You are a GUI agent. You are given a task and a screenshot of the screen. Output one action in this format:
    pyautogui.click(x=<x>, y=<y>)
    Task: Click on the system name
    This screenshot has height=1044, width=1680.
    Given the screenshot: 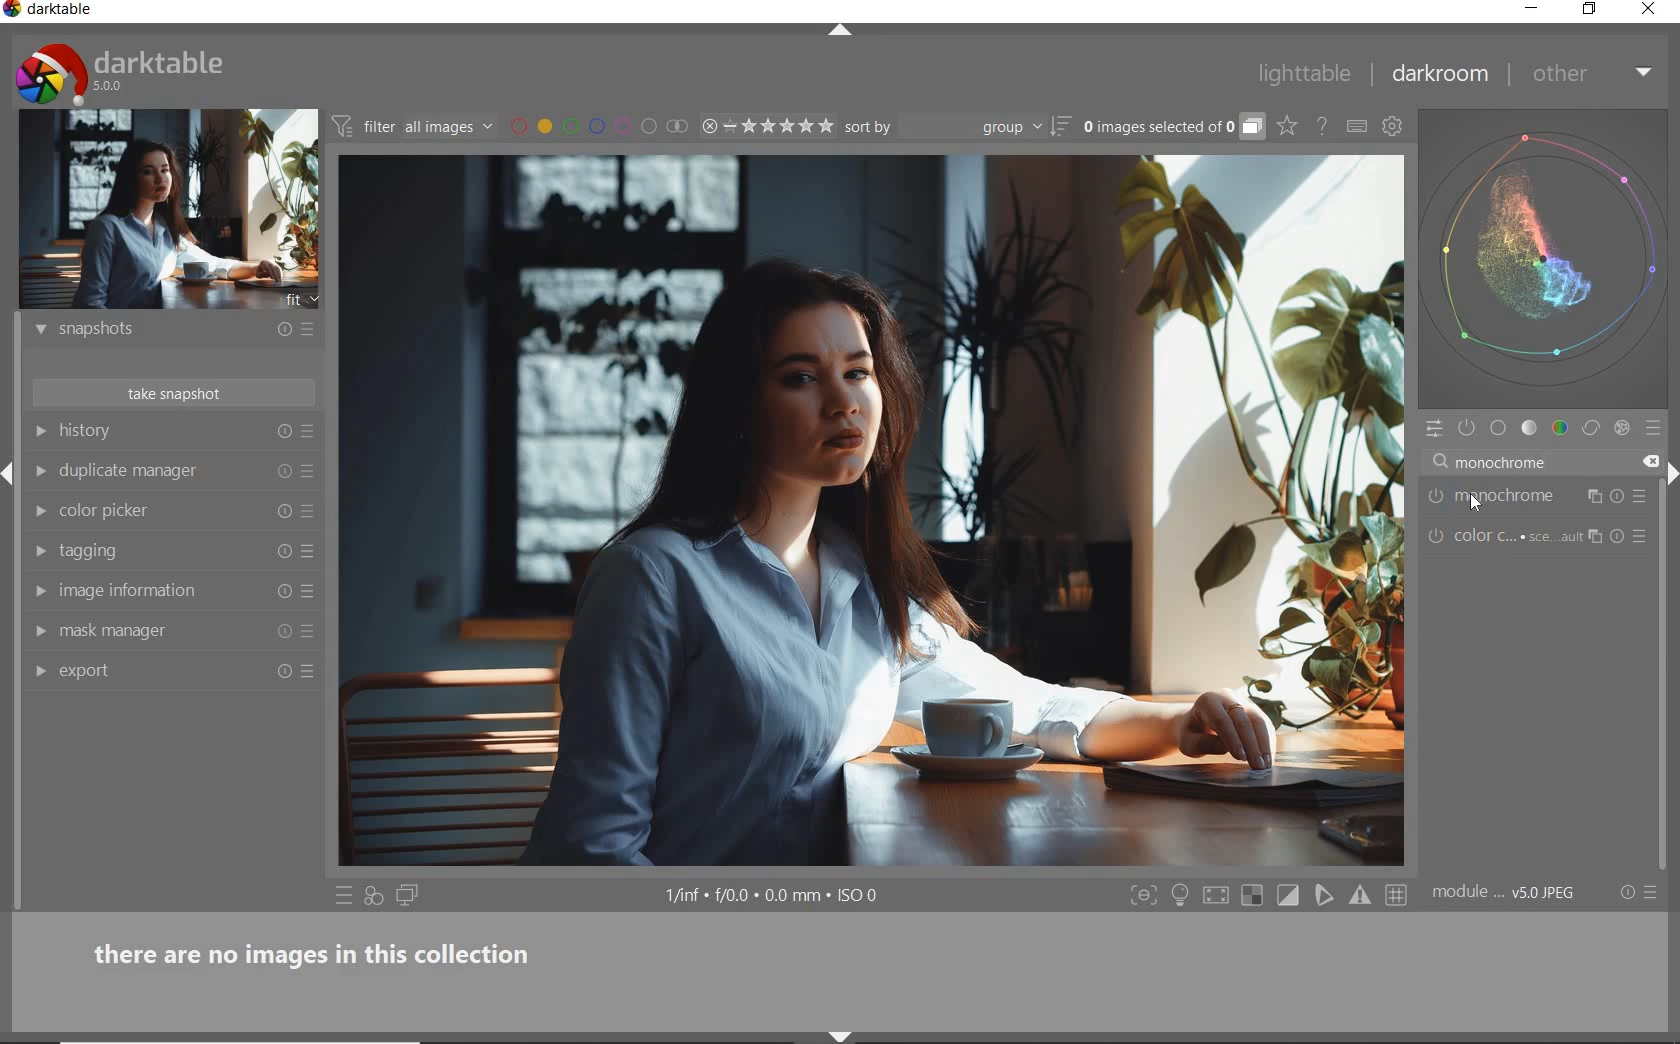 What is the action you would take?
    pyautogui.click(x=50, y=11)
    